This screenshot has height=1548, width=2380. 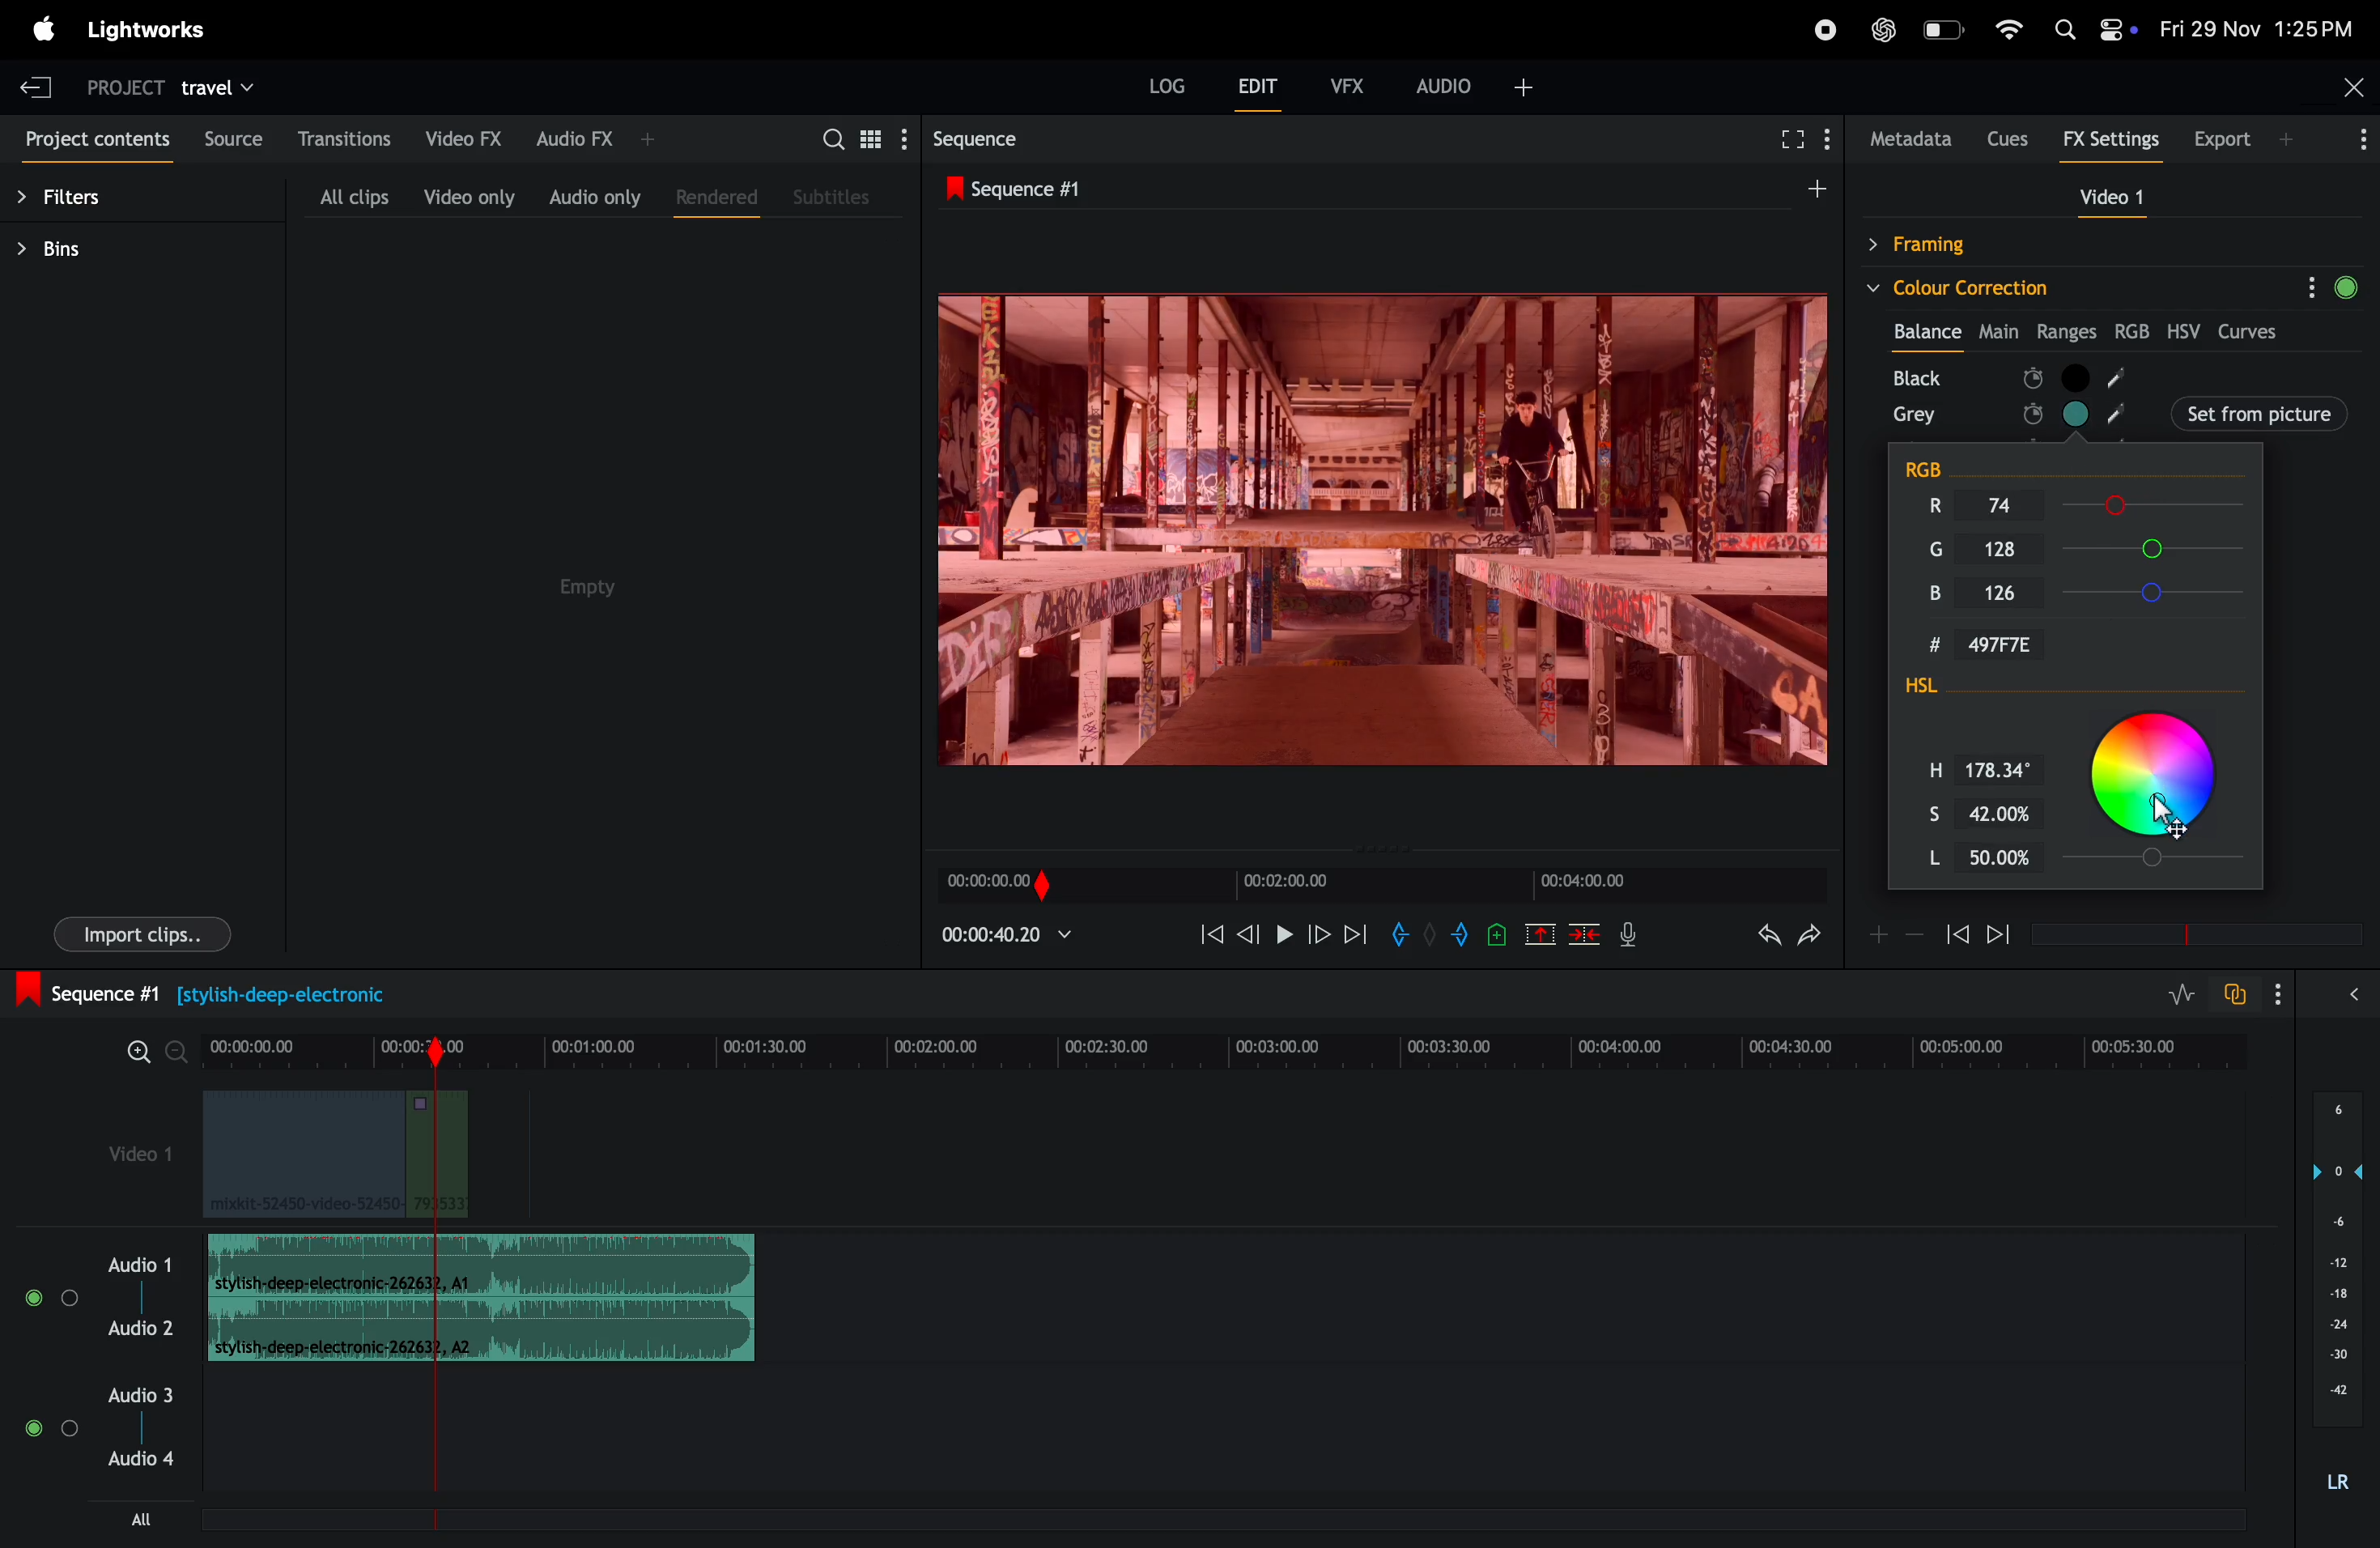 I want to click on all clips, so click(x=353, y=196).